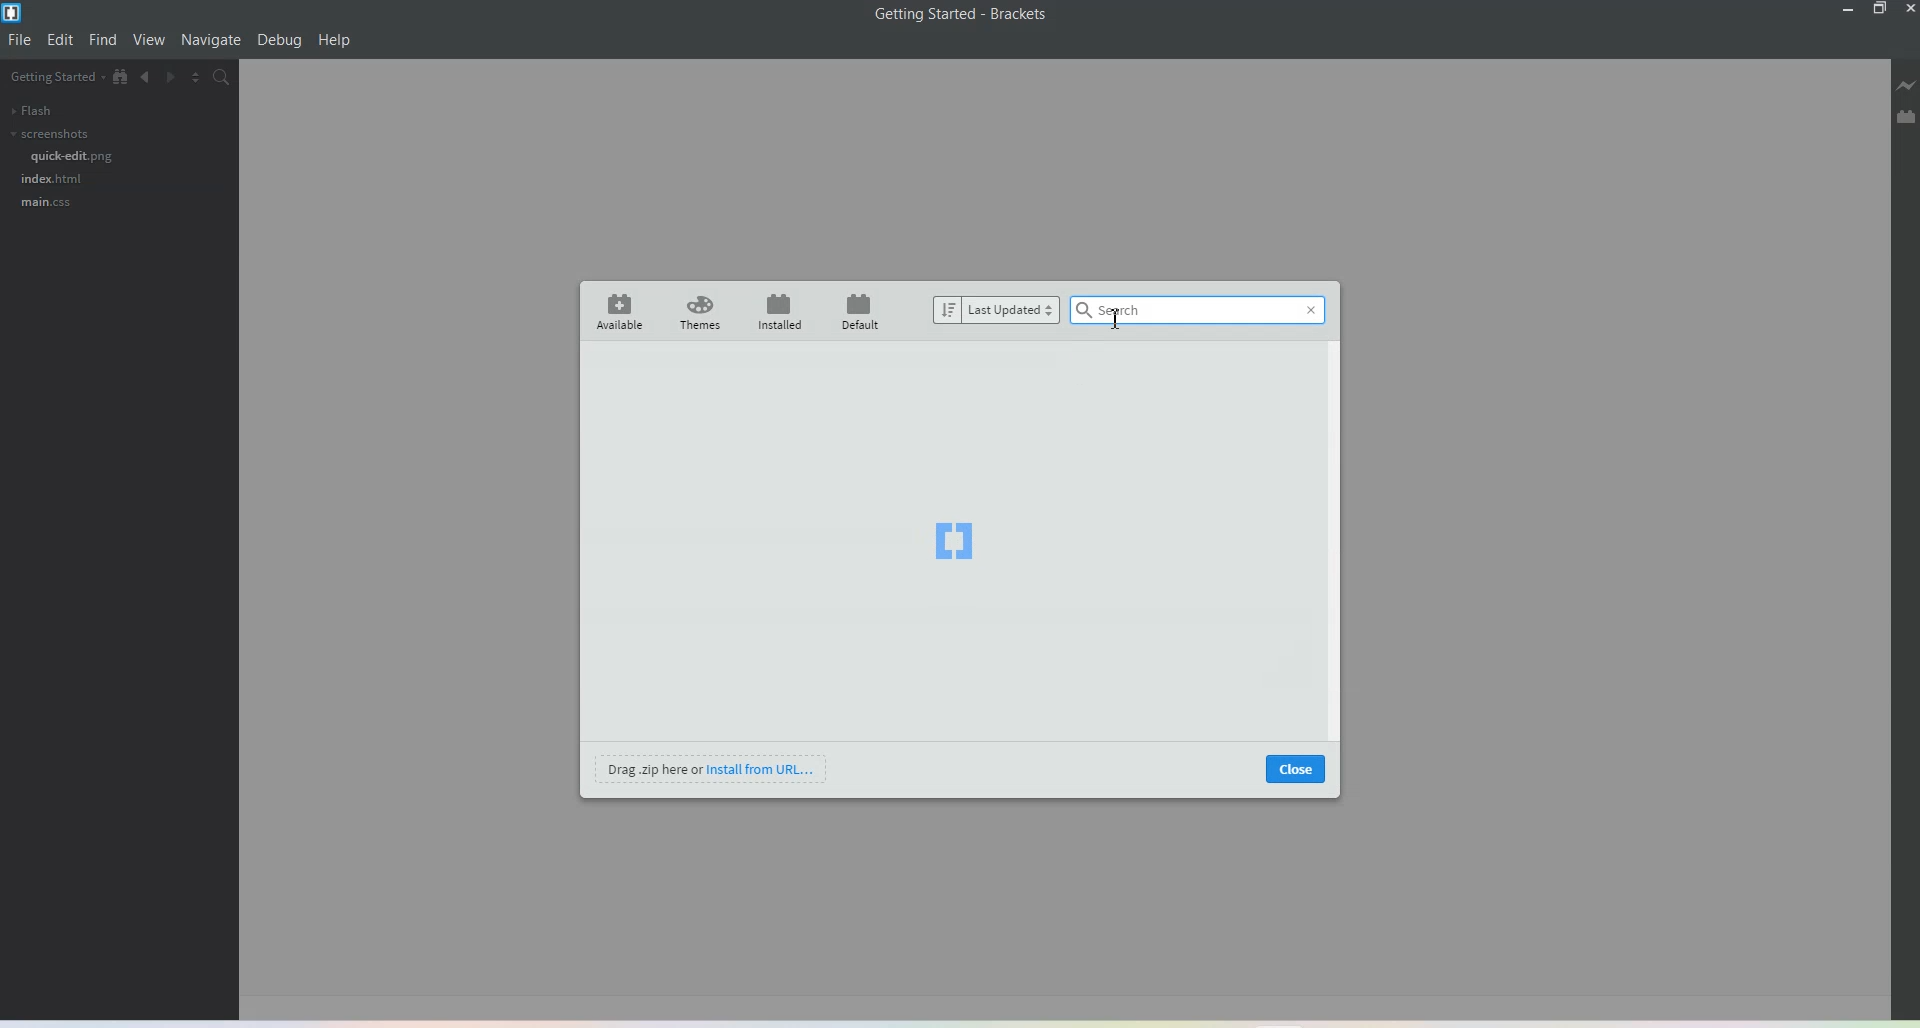  Describe the element at coordinates (1906, 119) in the screenshot. I see `Extension Manager` at that location.